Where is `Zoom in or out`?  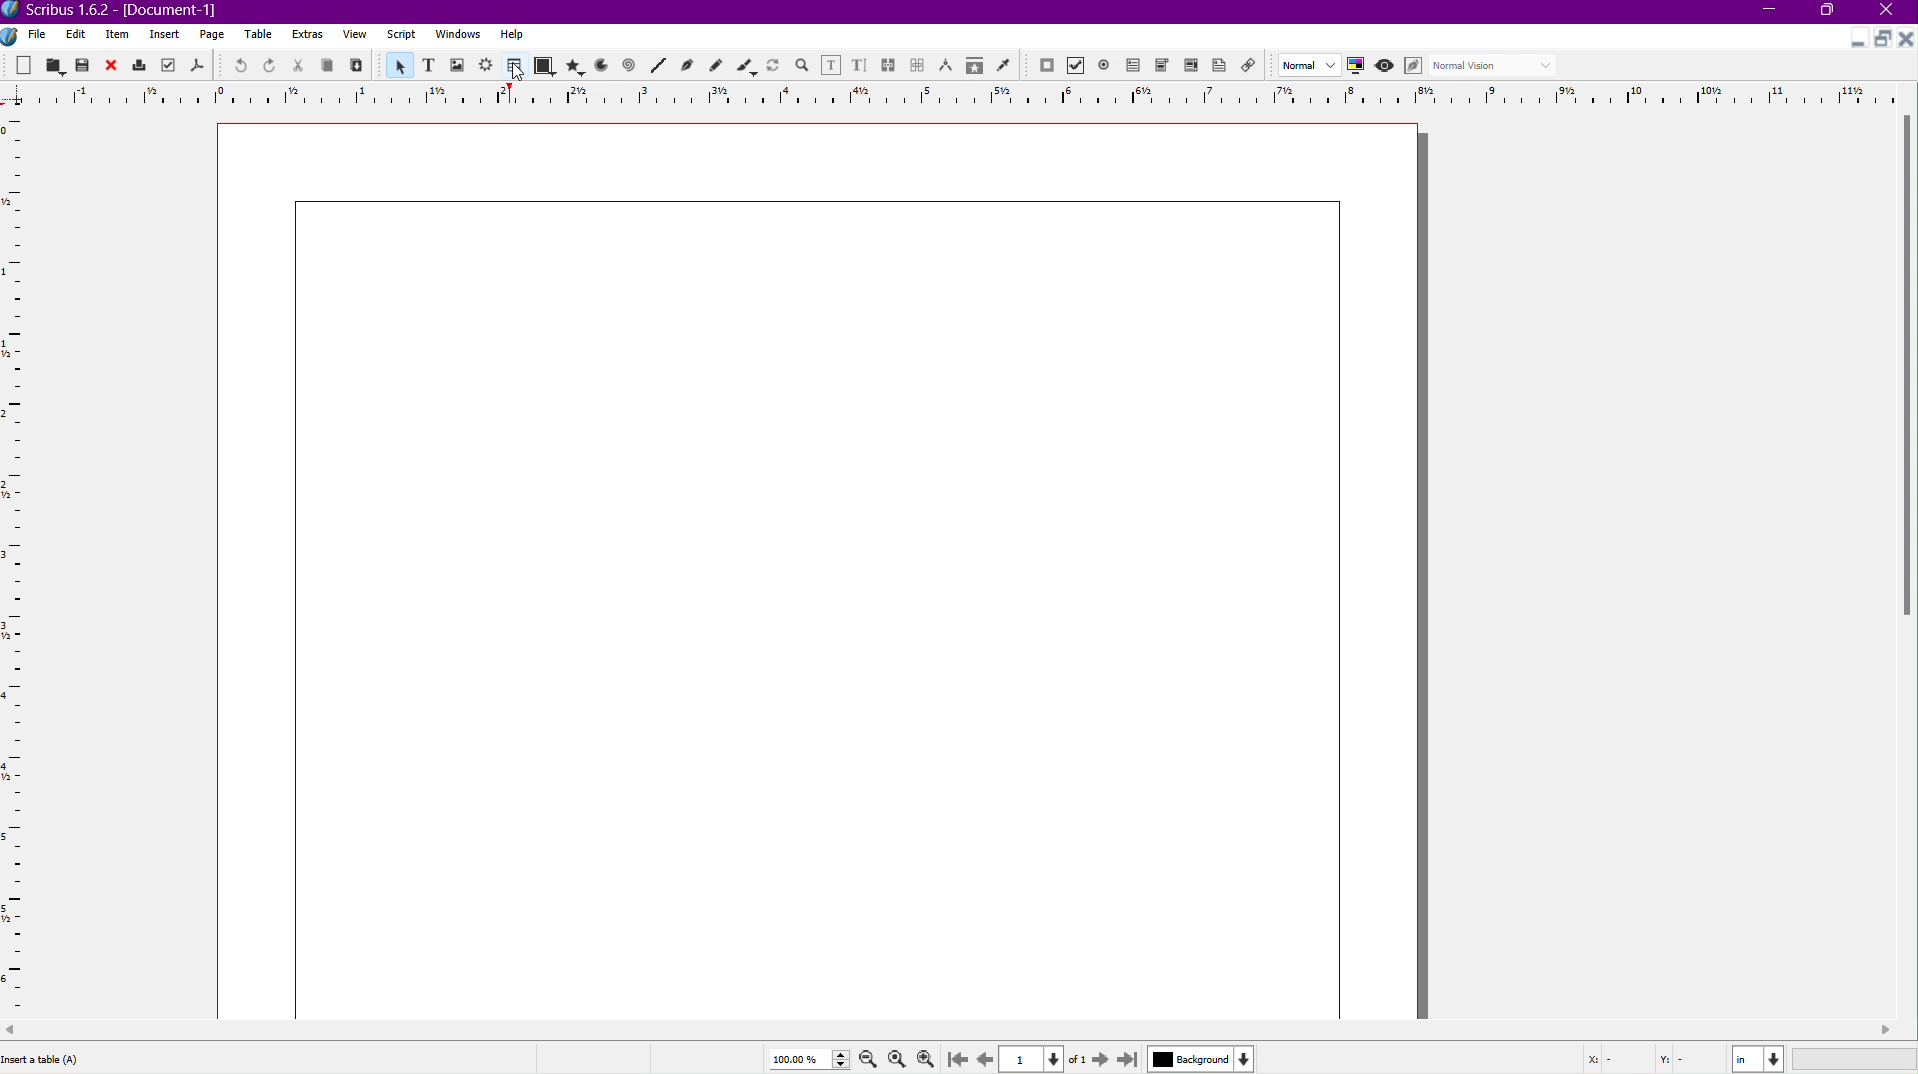 Zoom in or out is located at coordinates (802, 64).